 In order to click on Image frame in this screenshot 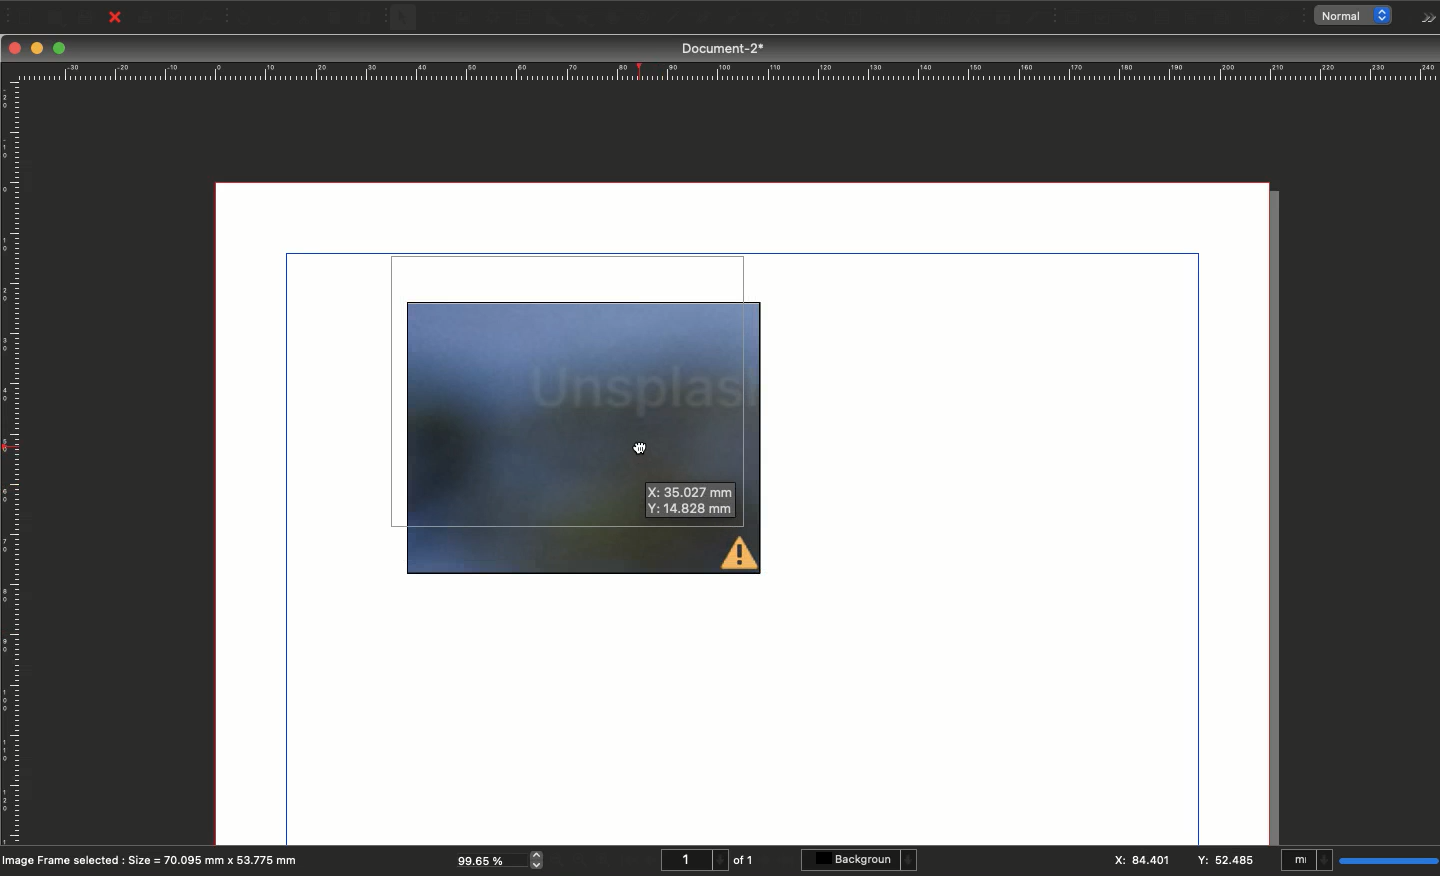, I will do `click(466, 20)`.